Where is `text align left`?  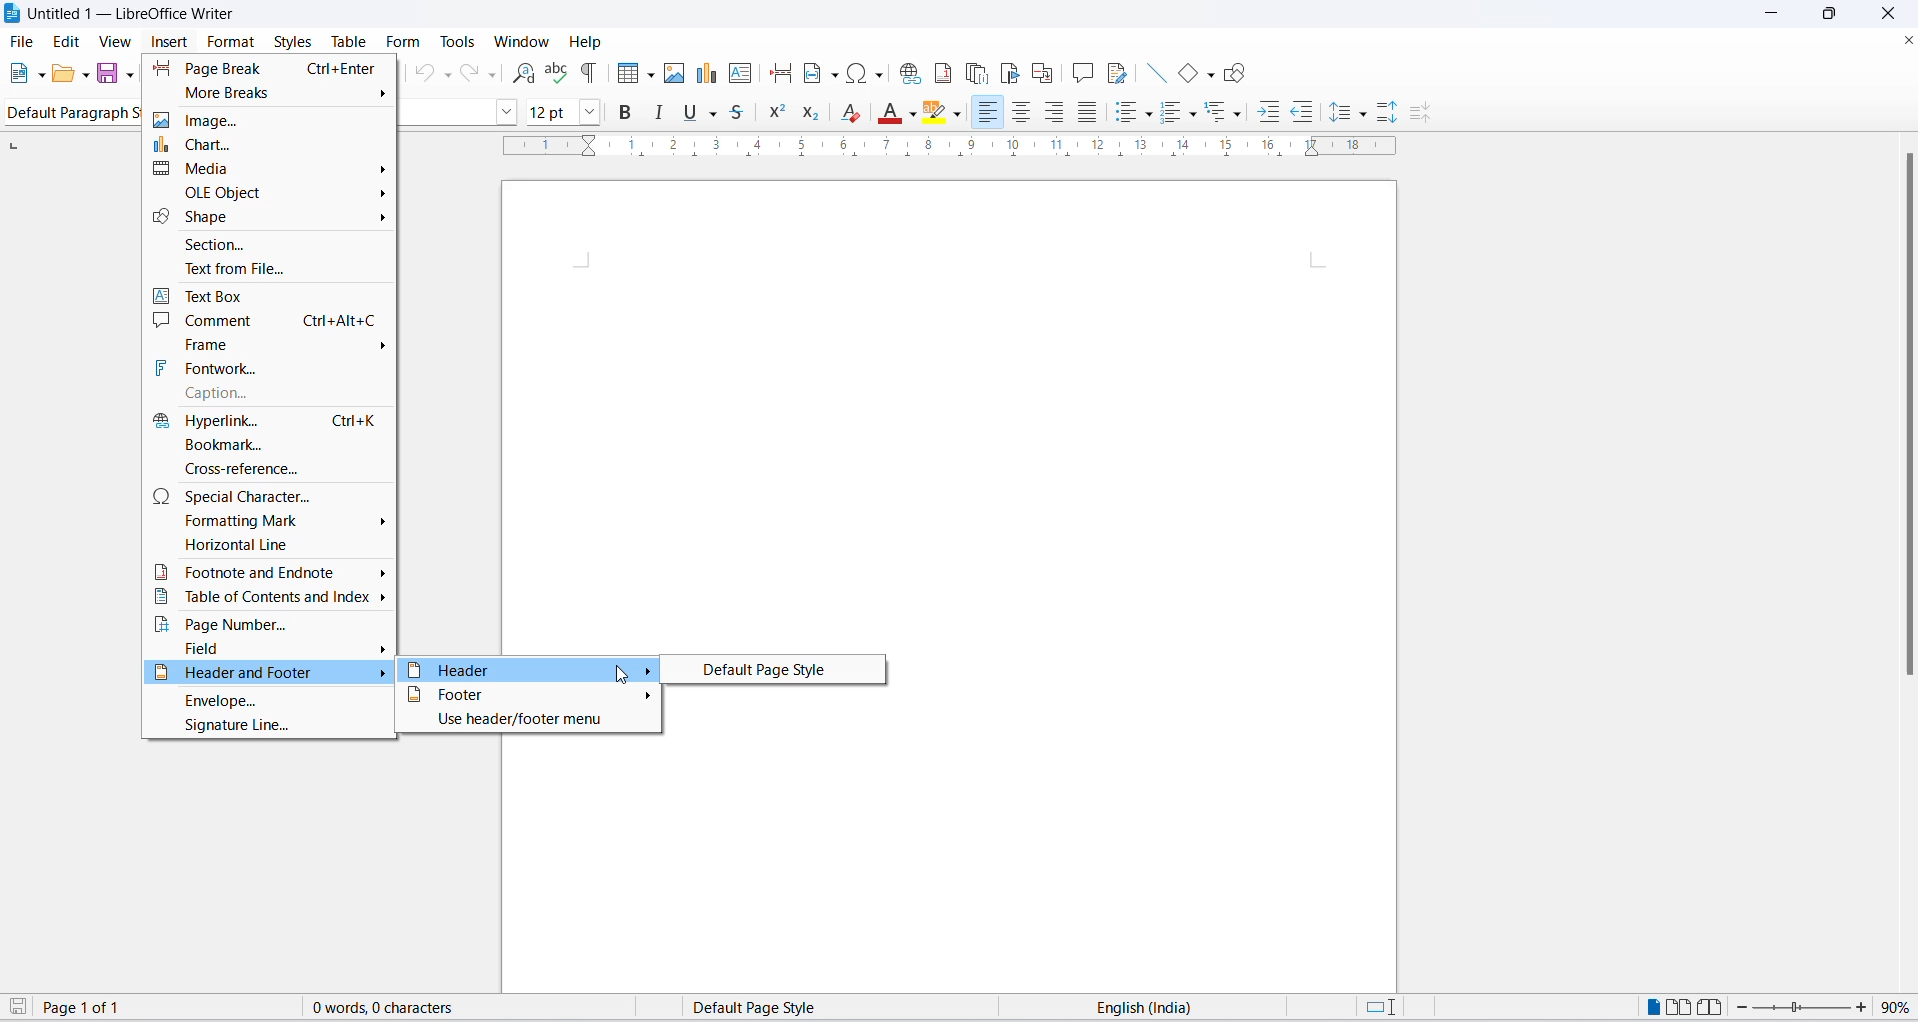
text align left is located at coordinates (990, 112).